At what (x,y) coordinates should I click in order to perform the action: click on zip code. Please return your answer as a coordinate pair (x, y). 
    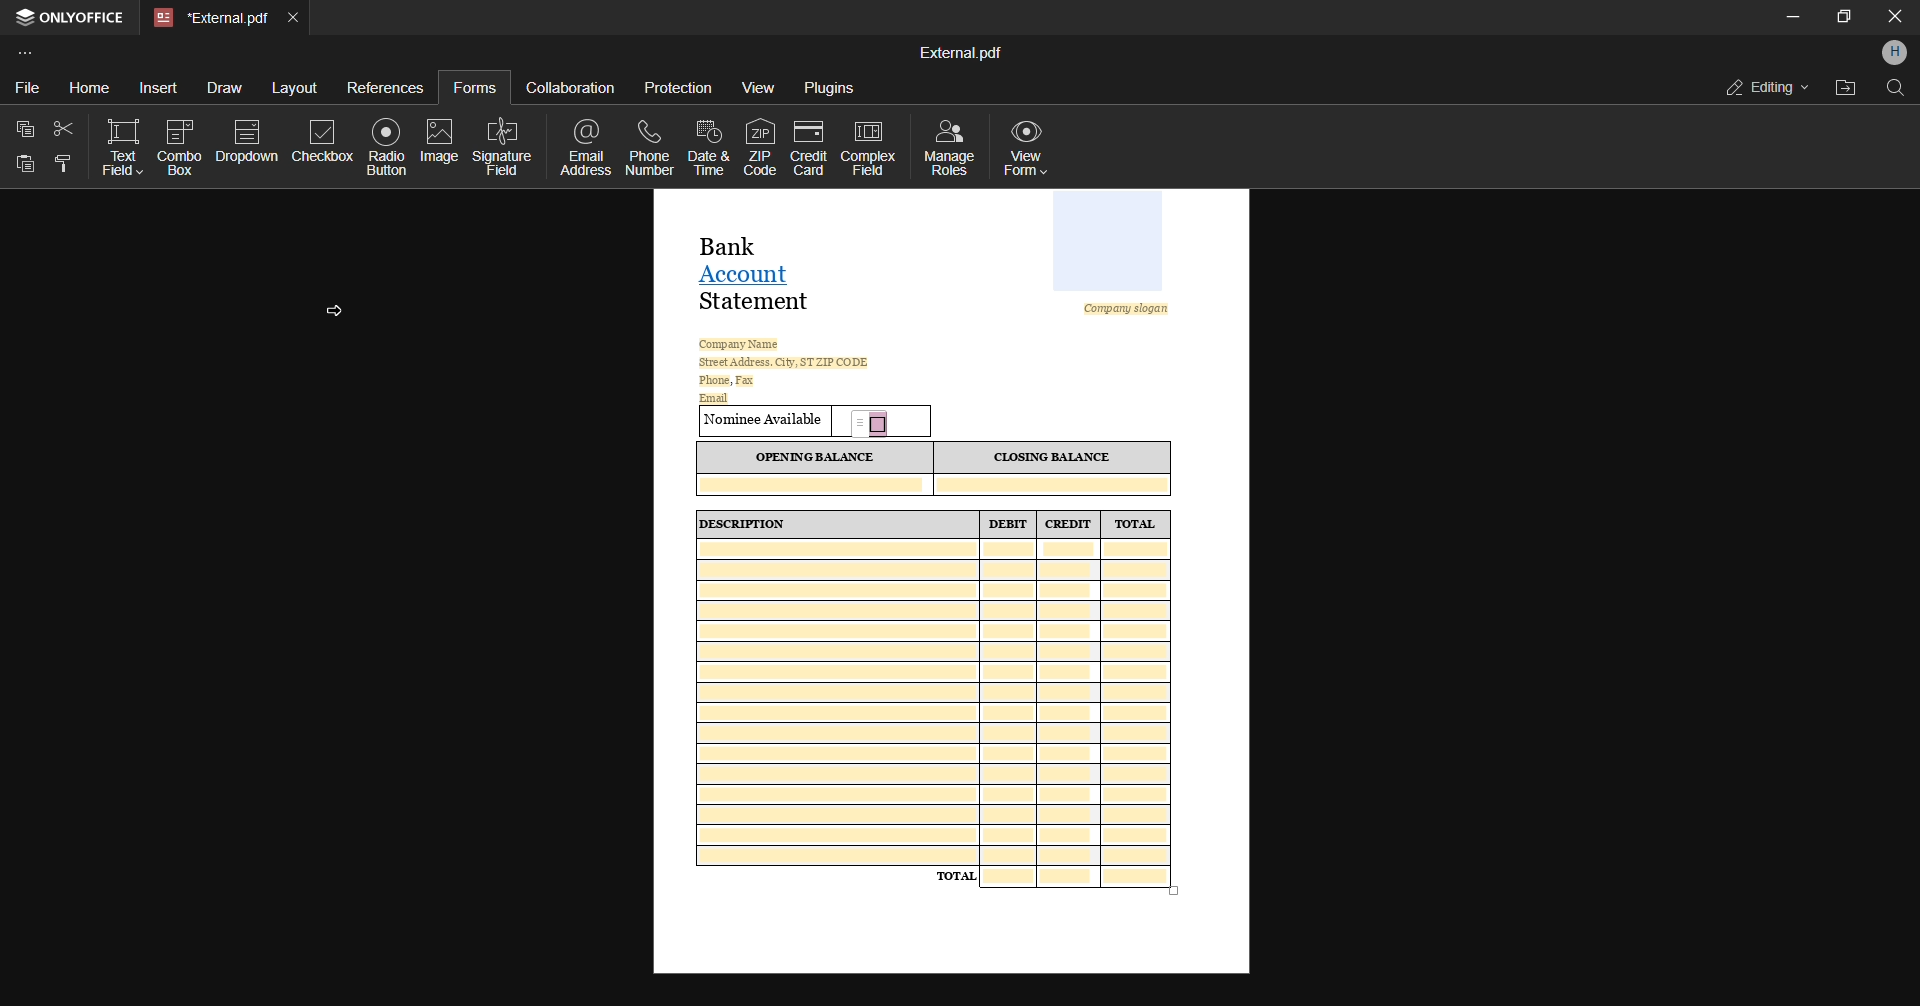
    Looking at the image, I should click on (756, 145).